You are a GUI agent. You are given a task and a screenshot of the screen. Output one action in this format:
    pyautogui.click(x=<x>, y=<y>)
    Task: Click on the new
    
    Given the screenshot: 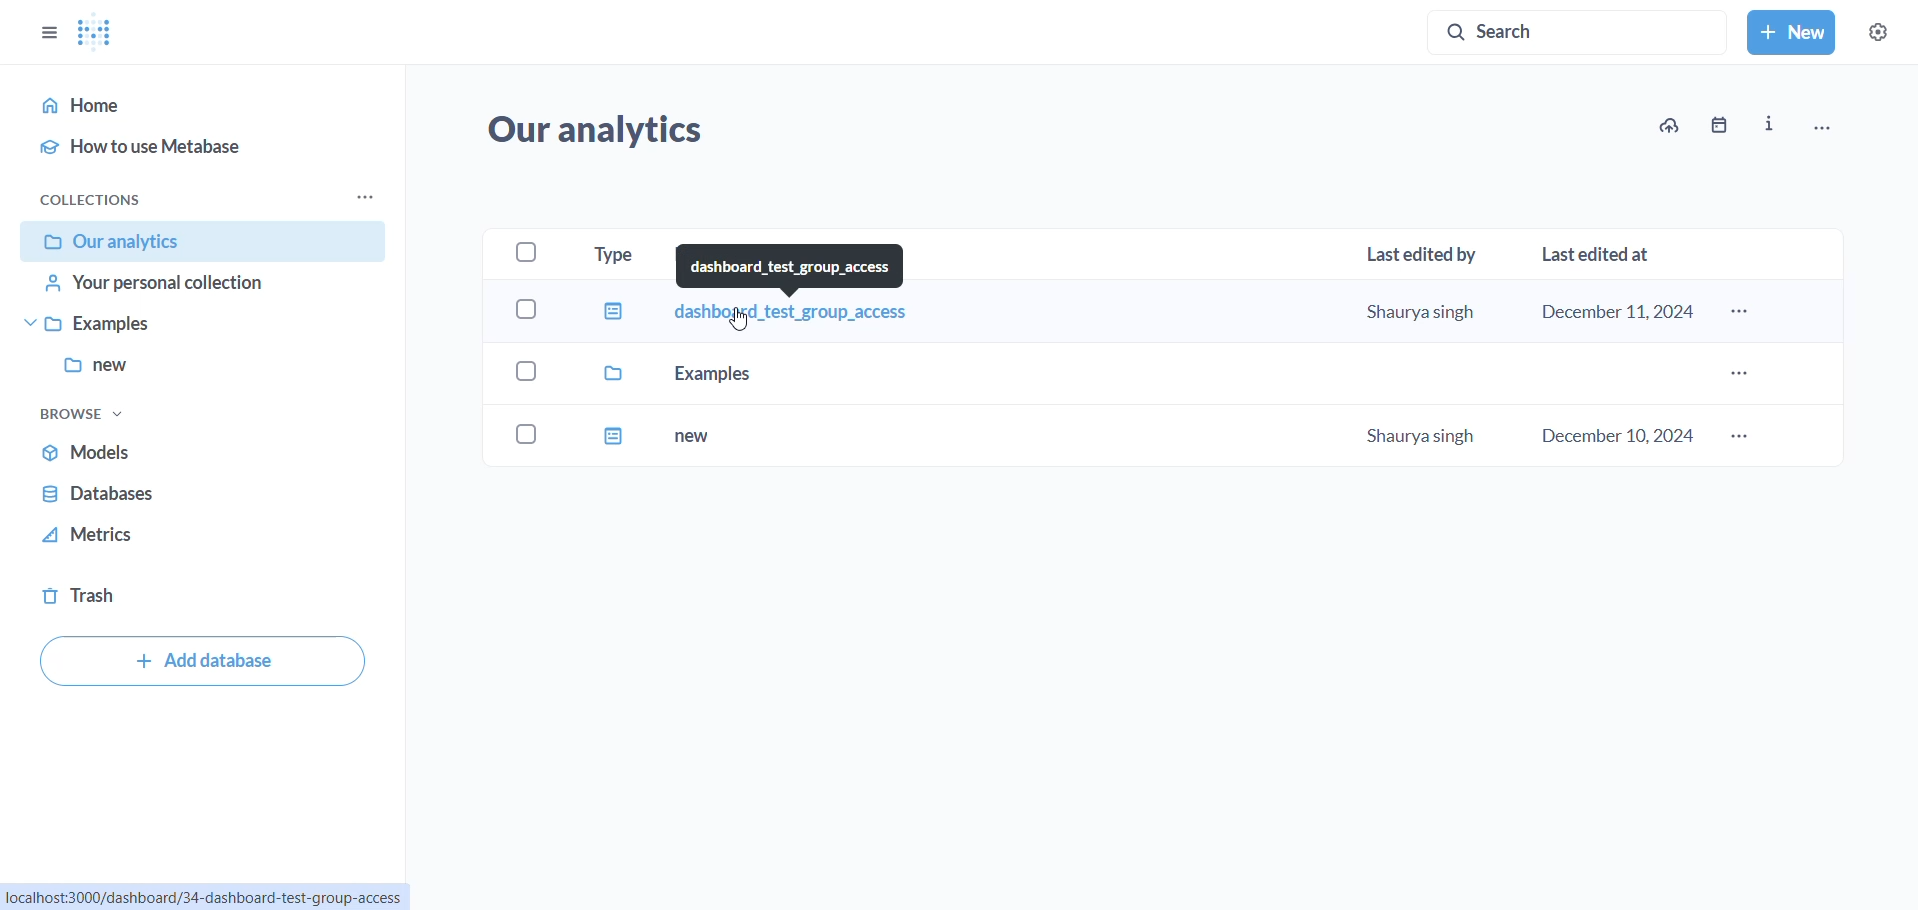 What is the action you would take?
    pyautogui.click(x=194, y=374)
    